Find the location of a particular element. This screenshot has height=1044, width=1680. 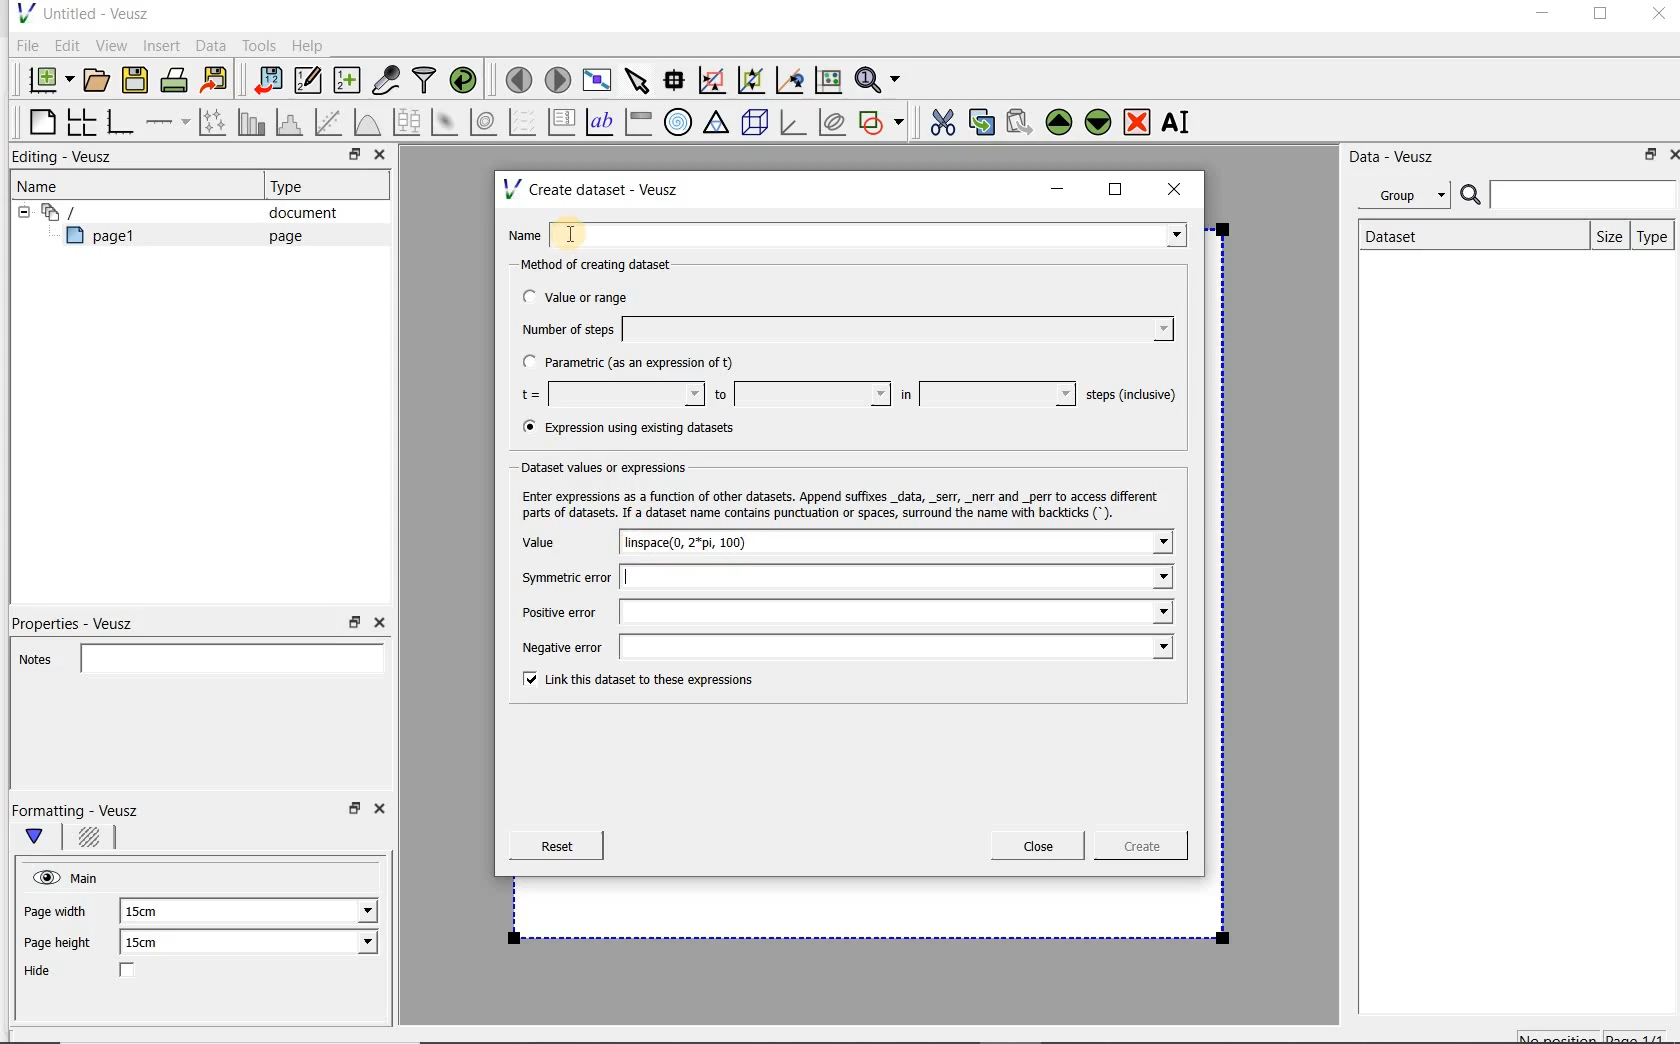

Plot points with lines and error bars is located at coordinates (214, 121).